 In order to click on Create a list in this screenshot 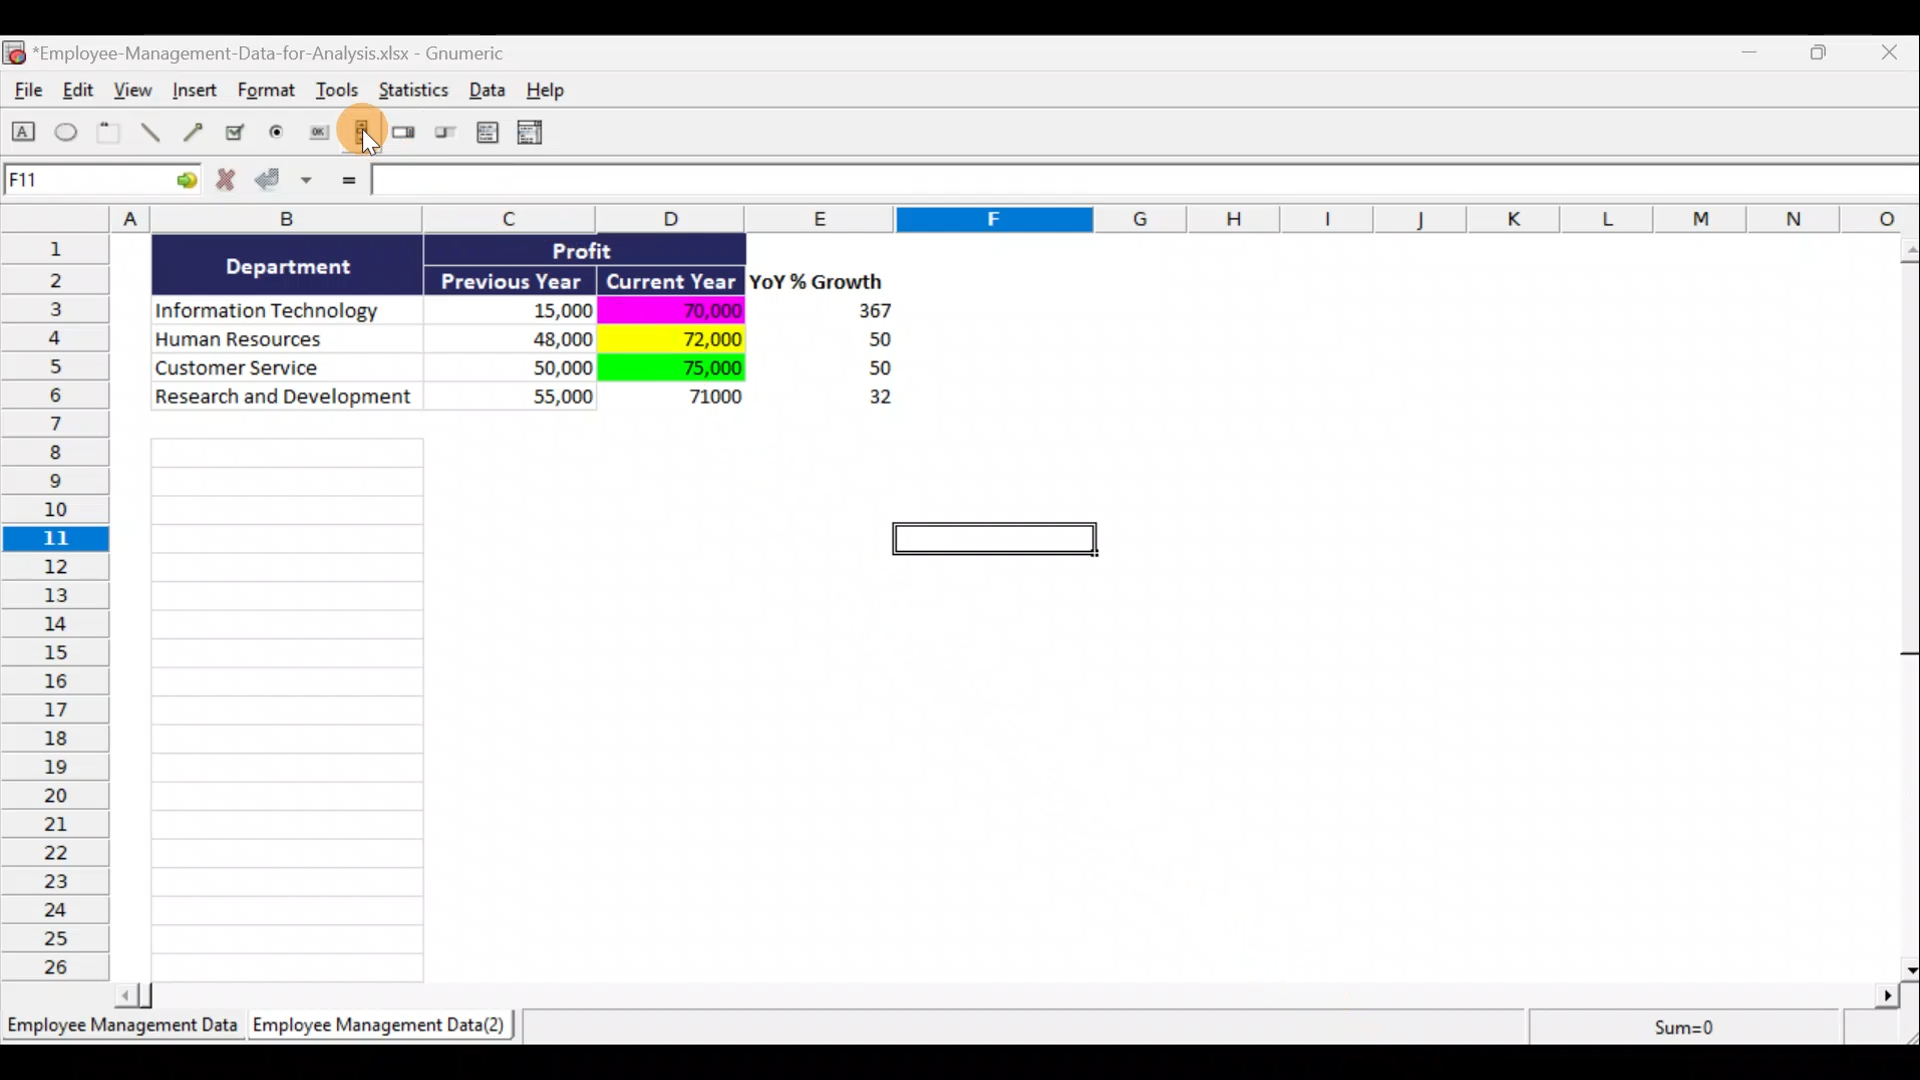, I will do `click(482, 132)`.